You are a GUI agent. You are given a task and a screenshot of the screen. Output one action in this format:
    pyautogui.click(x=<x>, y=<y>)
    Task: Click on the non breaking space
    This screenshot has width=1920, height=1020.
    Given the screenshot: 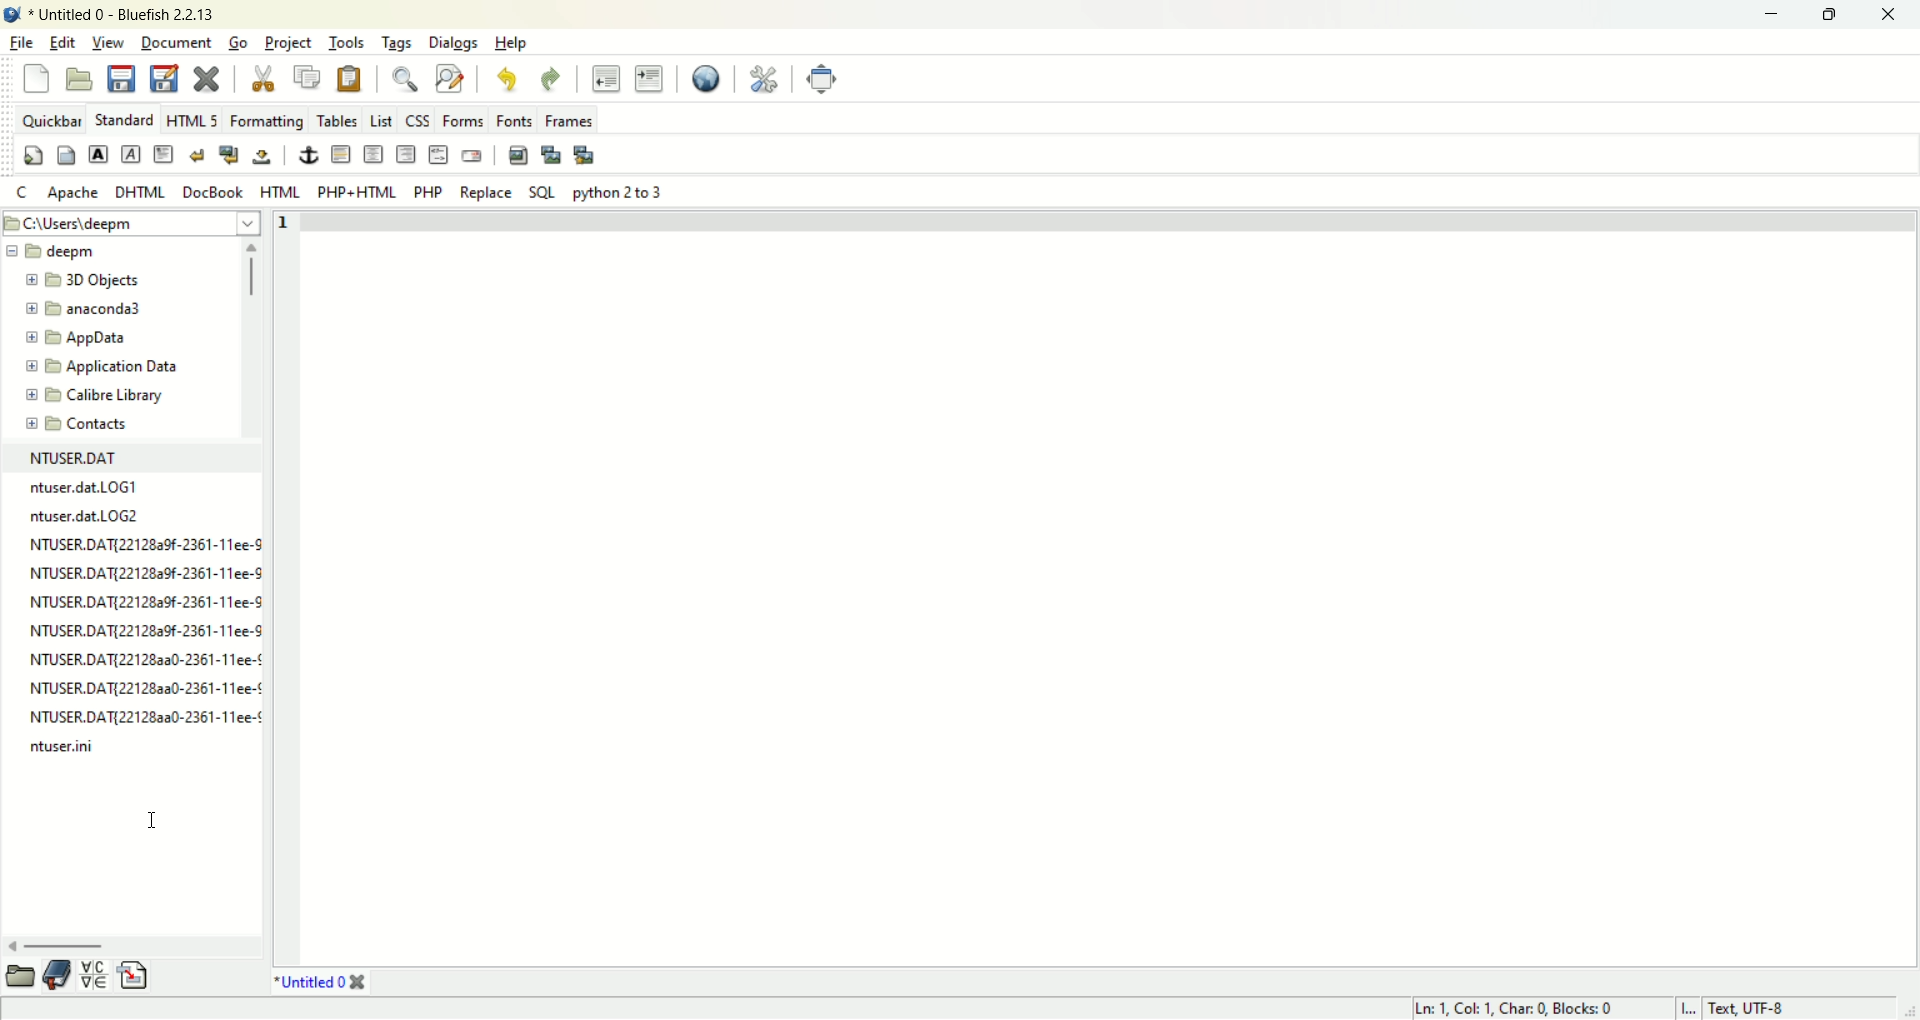 What is the action you would take?
    pyautogui.click(x=261, y=159)
    